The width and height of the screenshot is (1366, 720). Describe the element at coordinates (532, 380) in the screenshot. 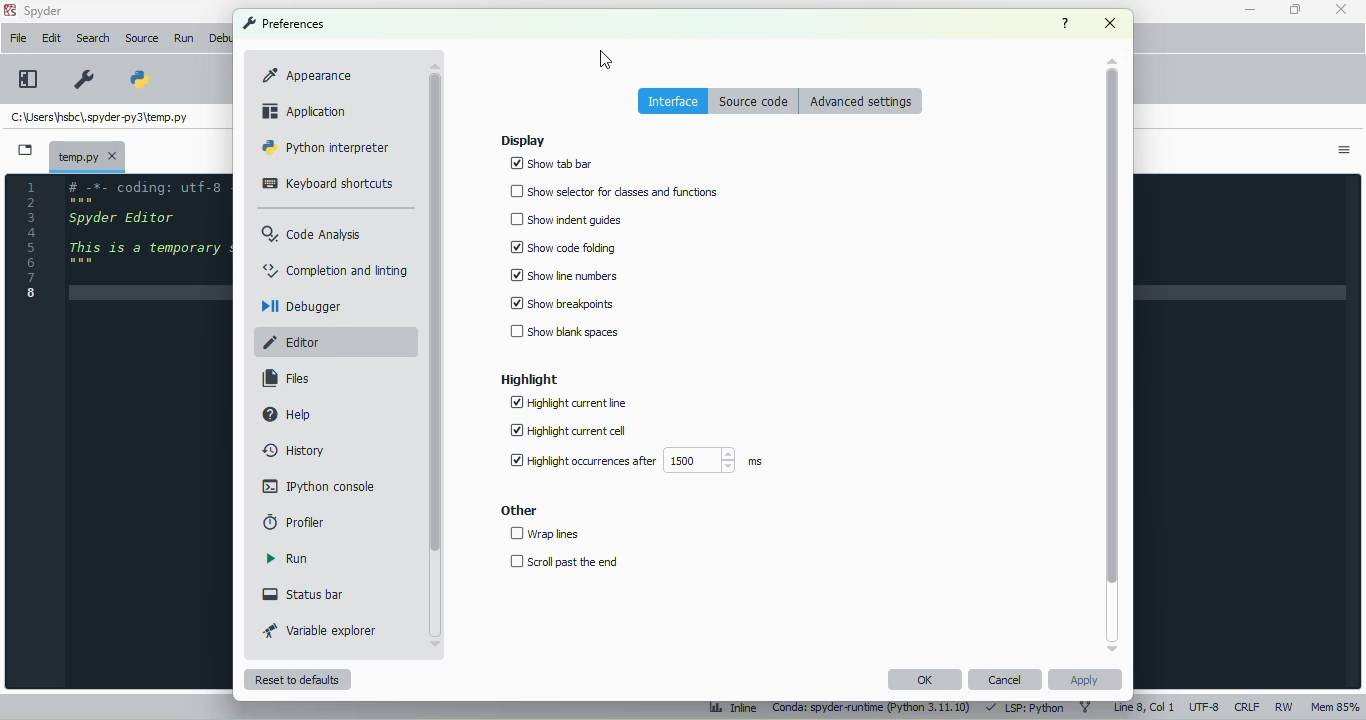

I see `highlight` at that location.